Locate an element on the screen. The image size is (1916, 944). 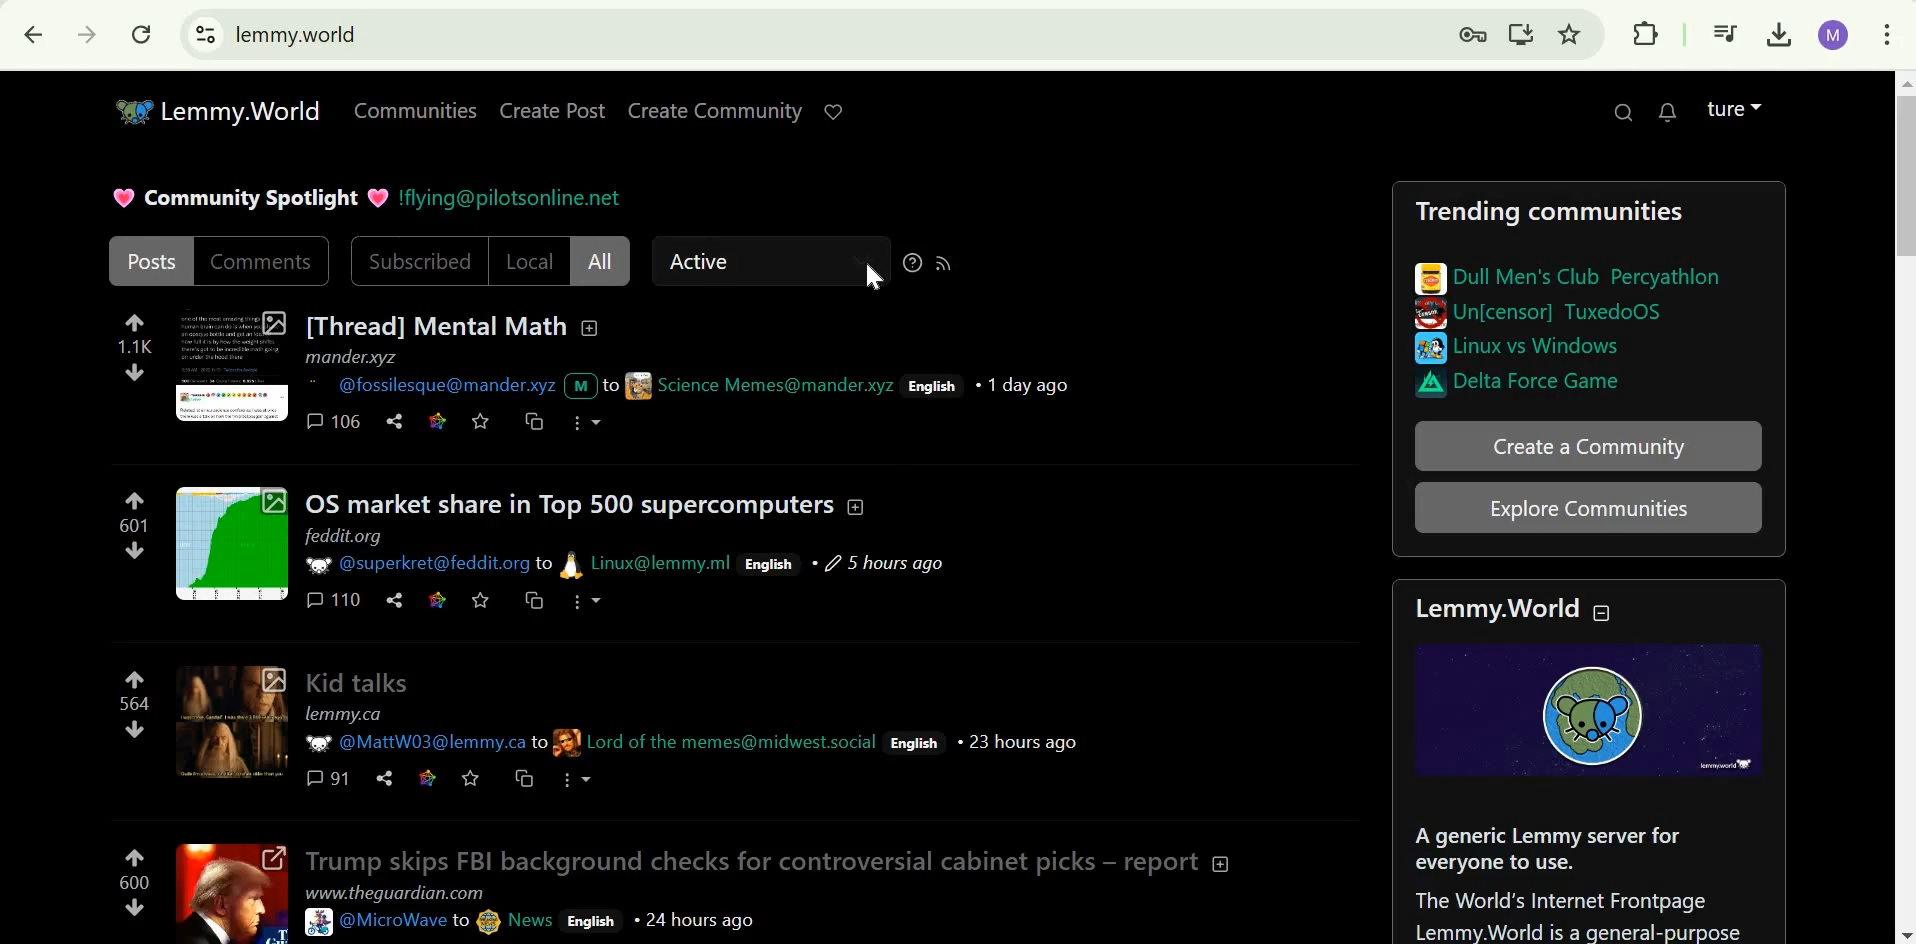
upvote is located at coordinates (138, 680).